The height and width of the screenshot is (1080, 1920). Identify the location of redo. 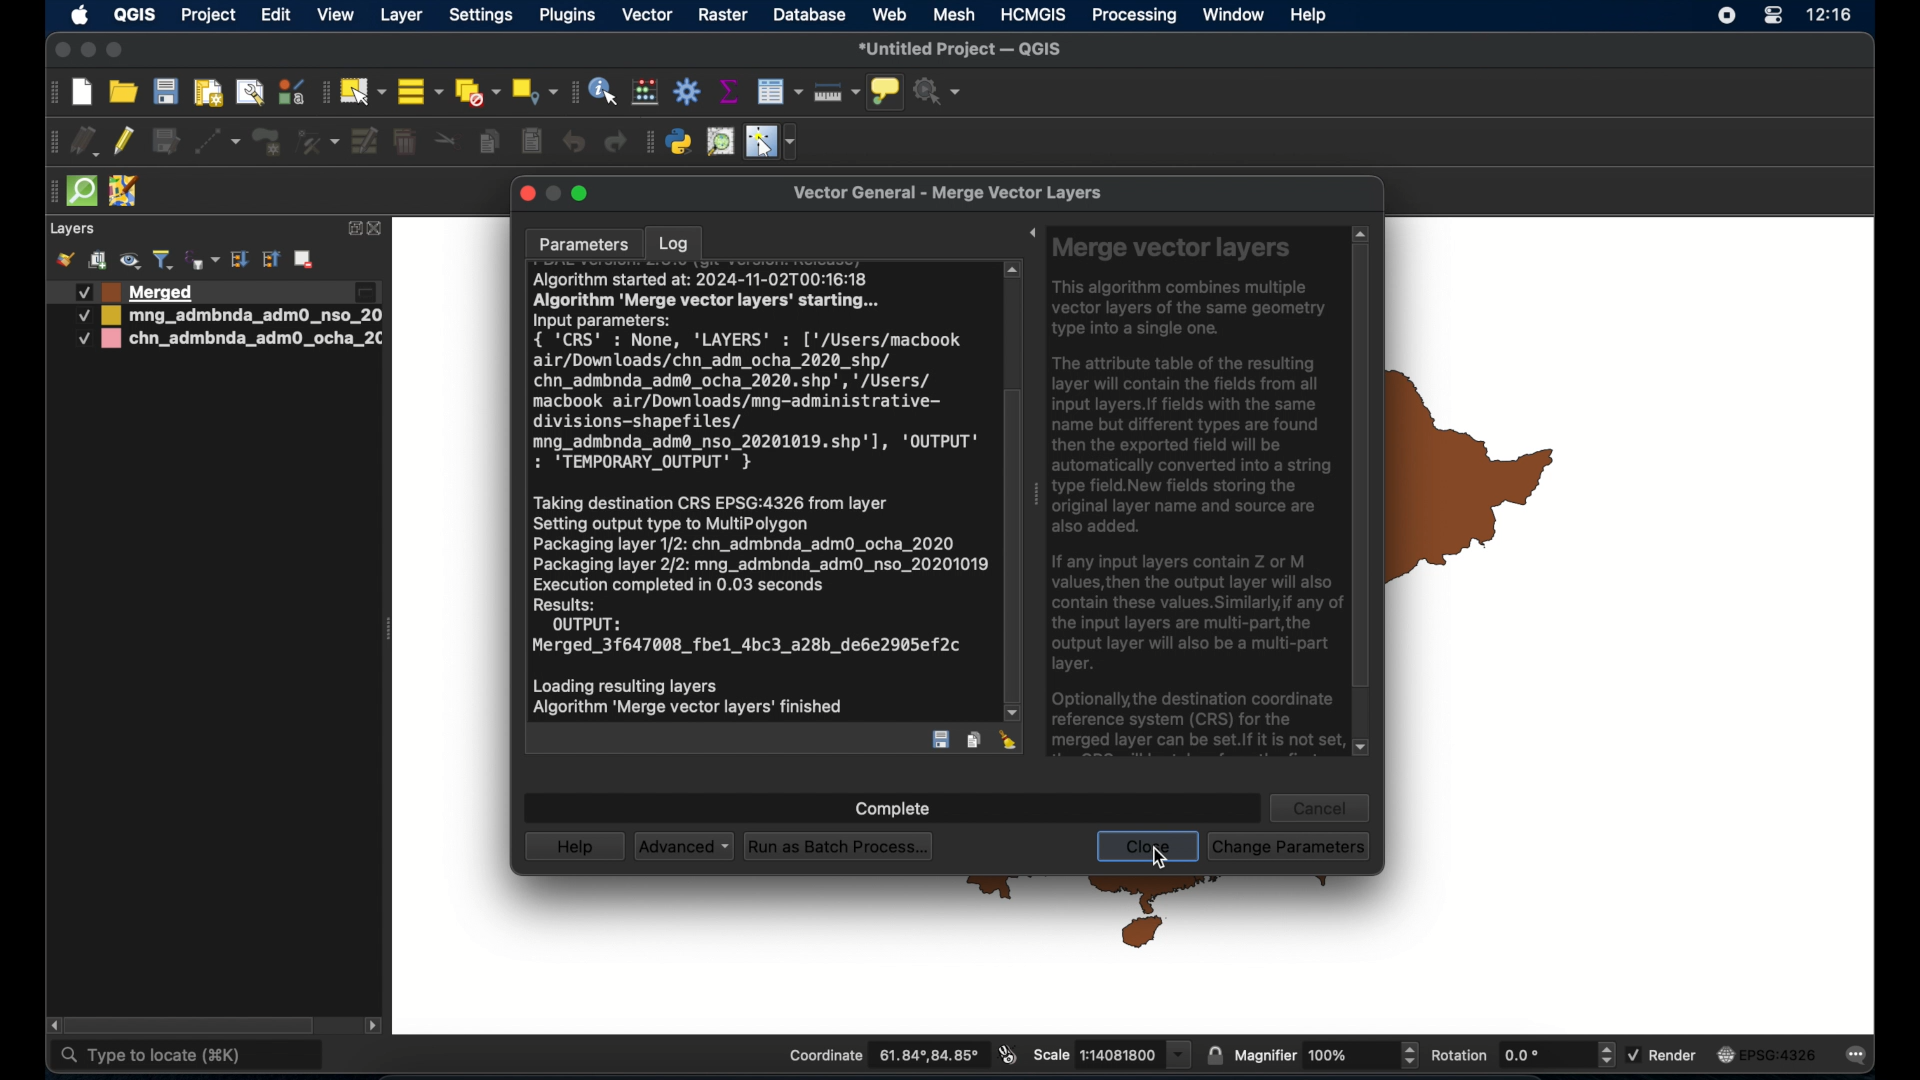
(615, 142).